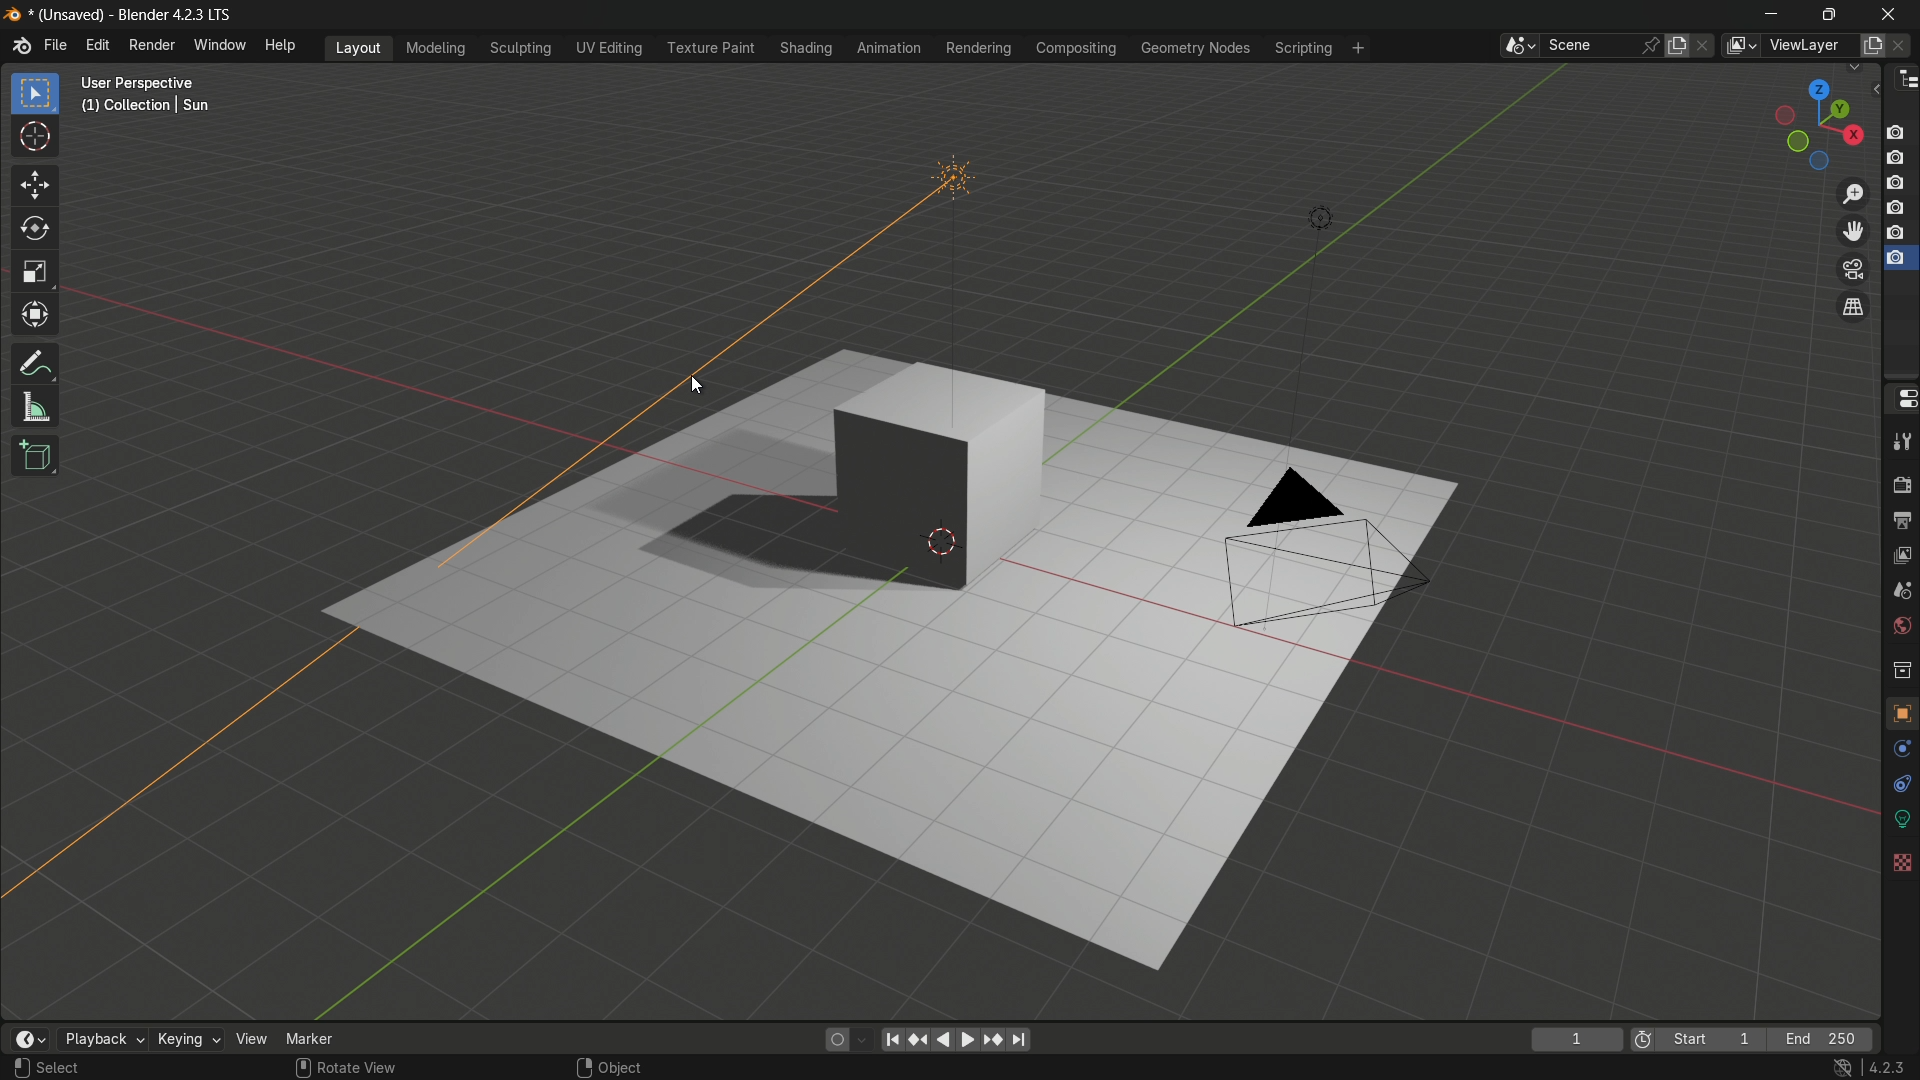 The width and height of the screenshot is (1920, 1080). Describe the element at coordinates (1894, 156) in the screenshot. I see `layer 2` at that location.